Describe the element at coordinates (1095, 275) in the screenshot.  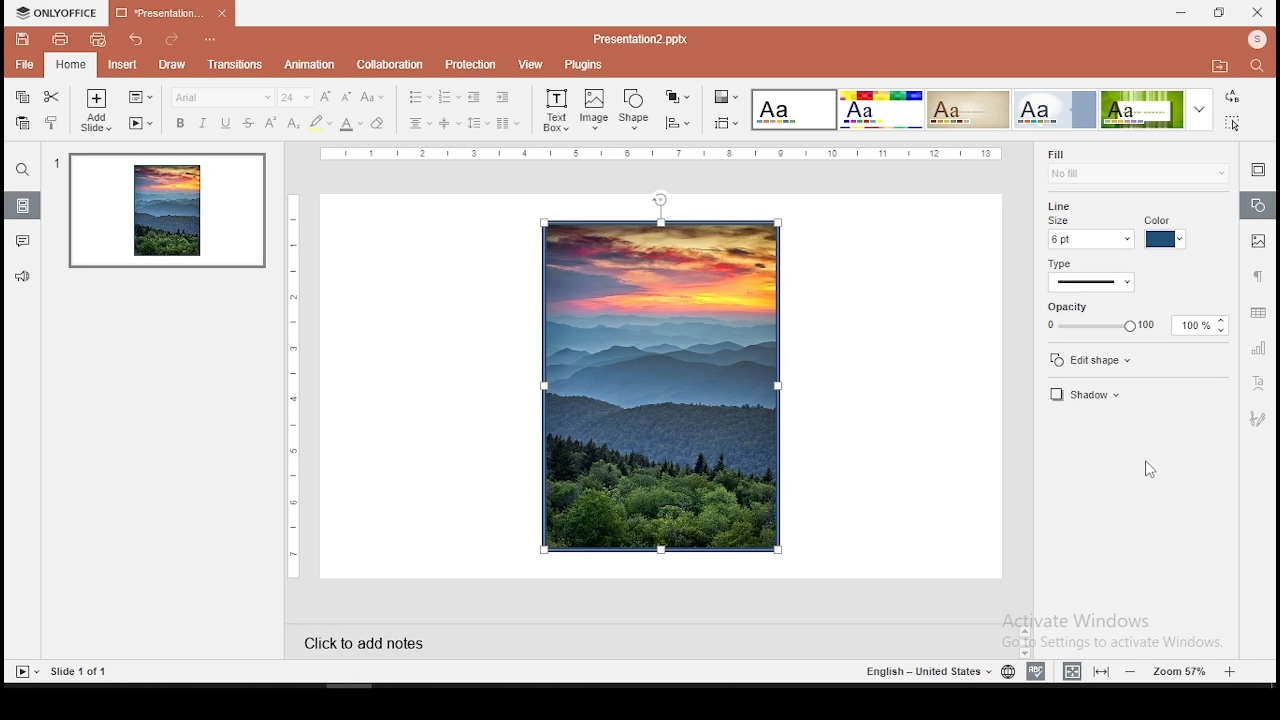
I see `line type` at that location.